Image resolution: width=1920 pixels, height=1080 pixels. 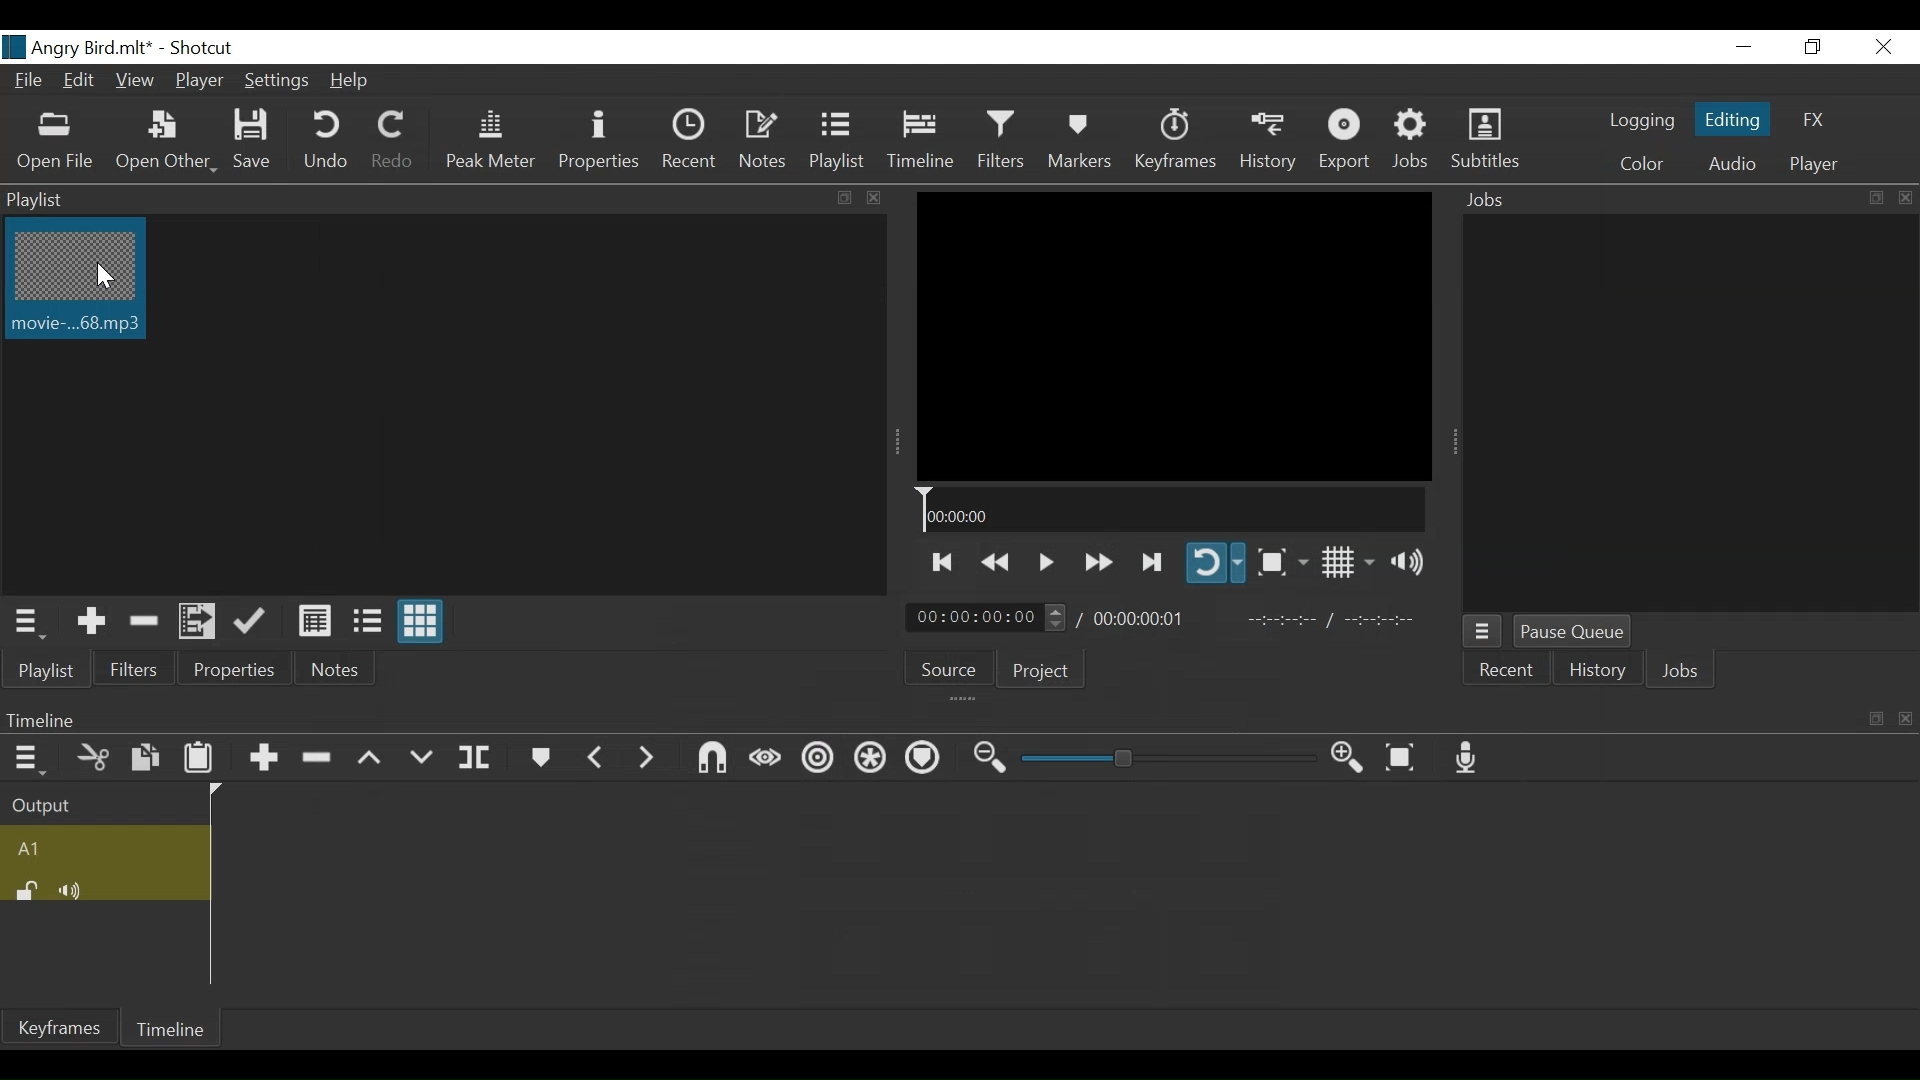 I want to click on In point, so click(x=1331, y=622).